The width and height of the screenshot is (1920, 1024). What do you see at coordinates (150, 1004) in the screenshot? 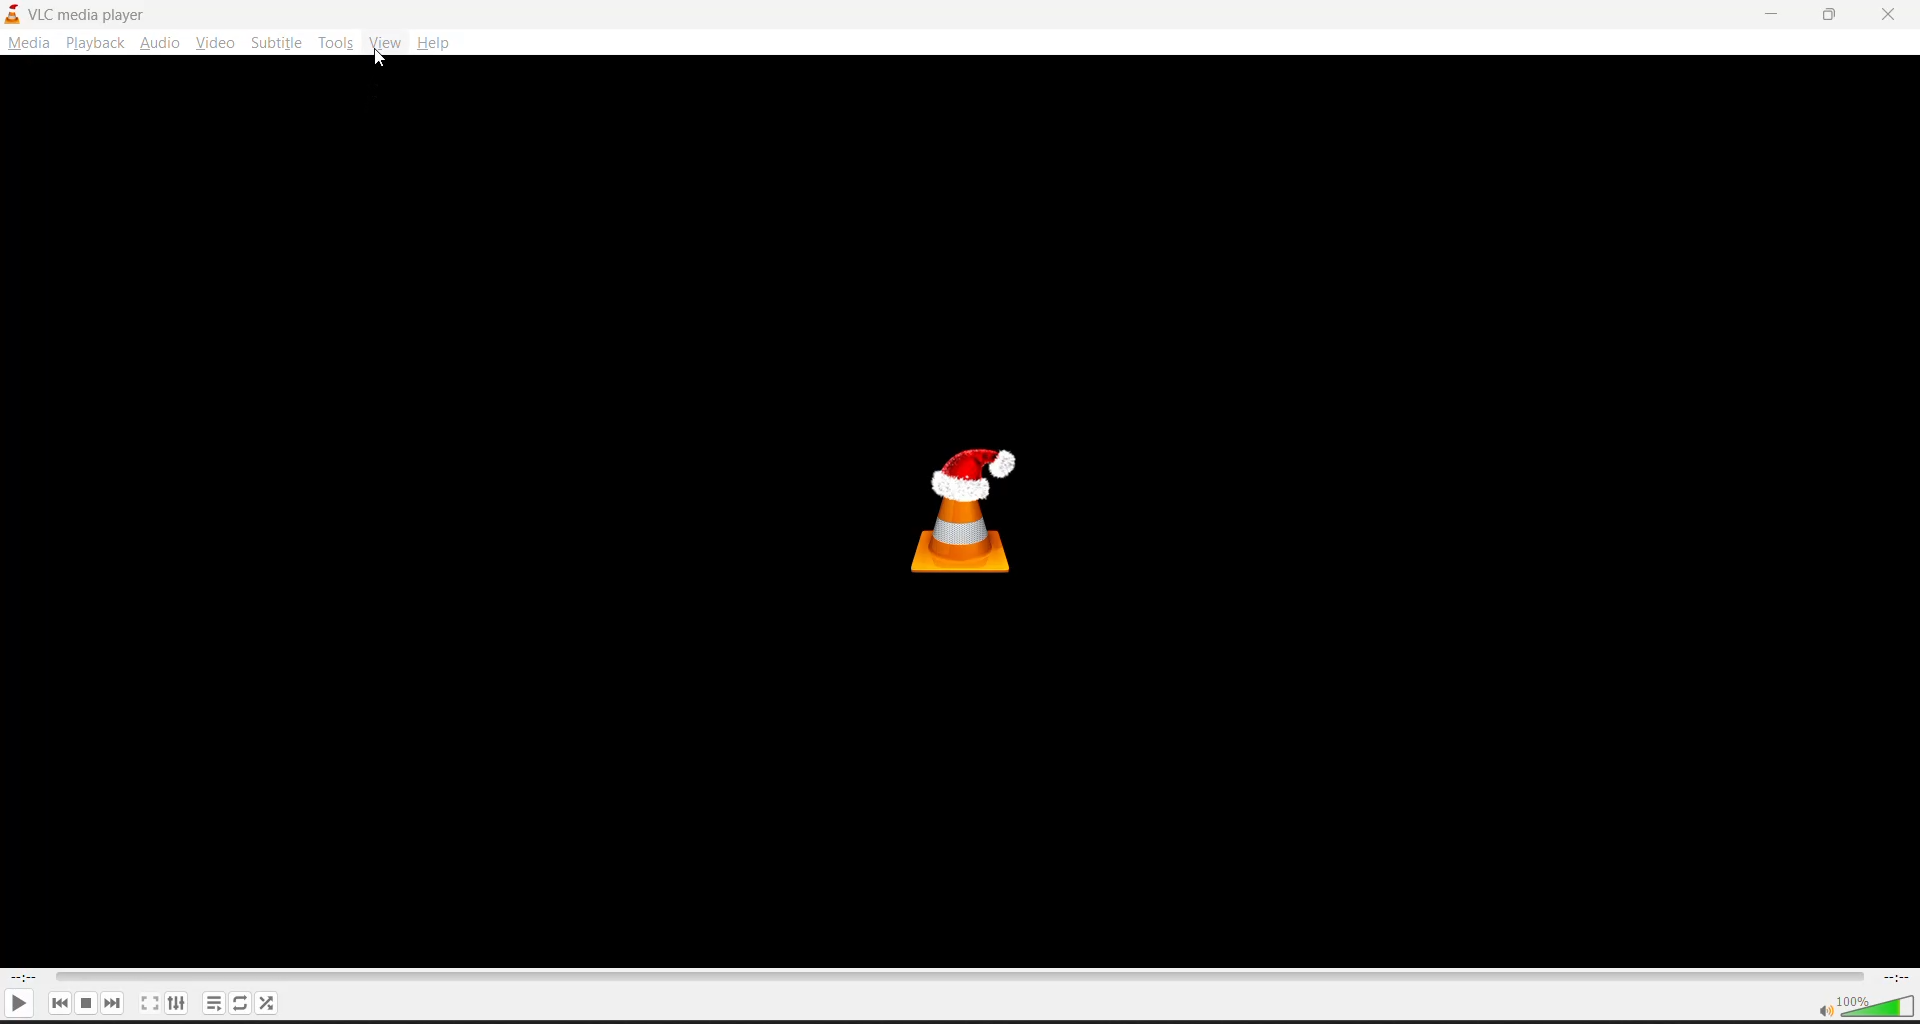
I see `toggle fullscreen` at bounding box center [150, 1004].